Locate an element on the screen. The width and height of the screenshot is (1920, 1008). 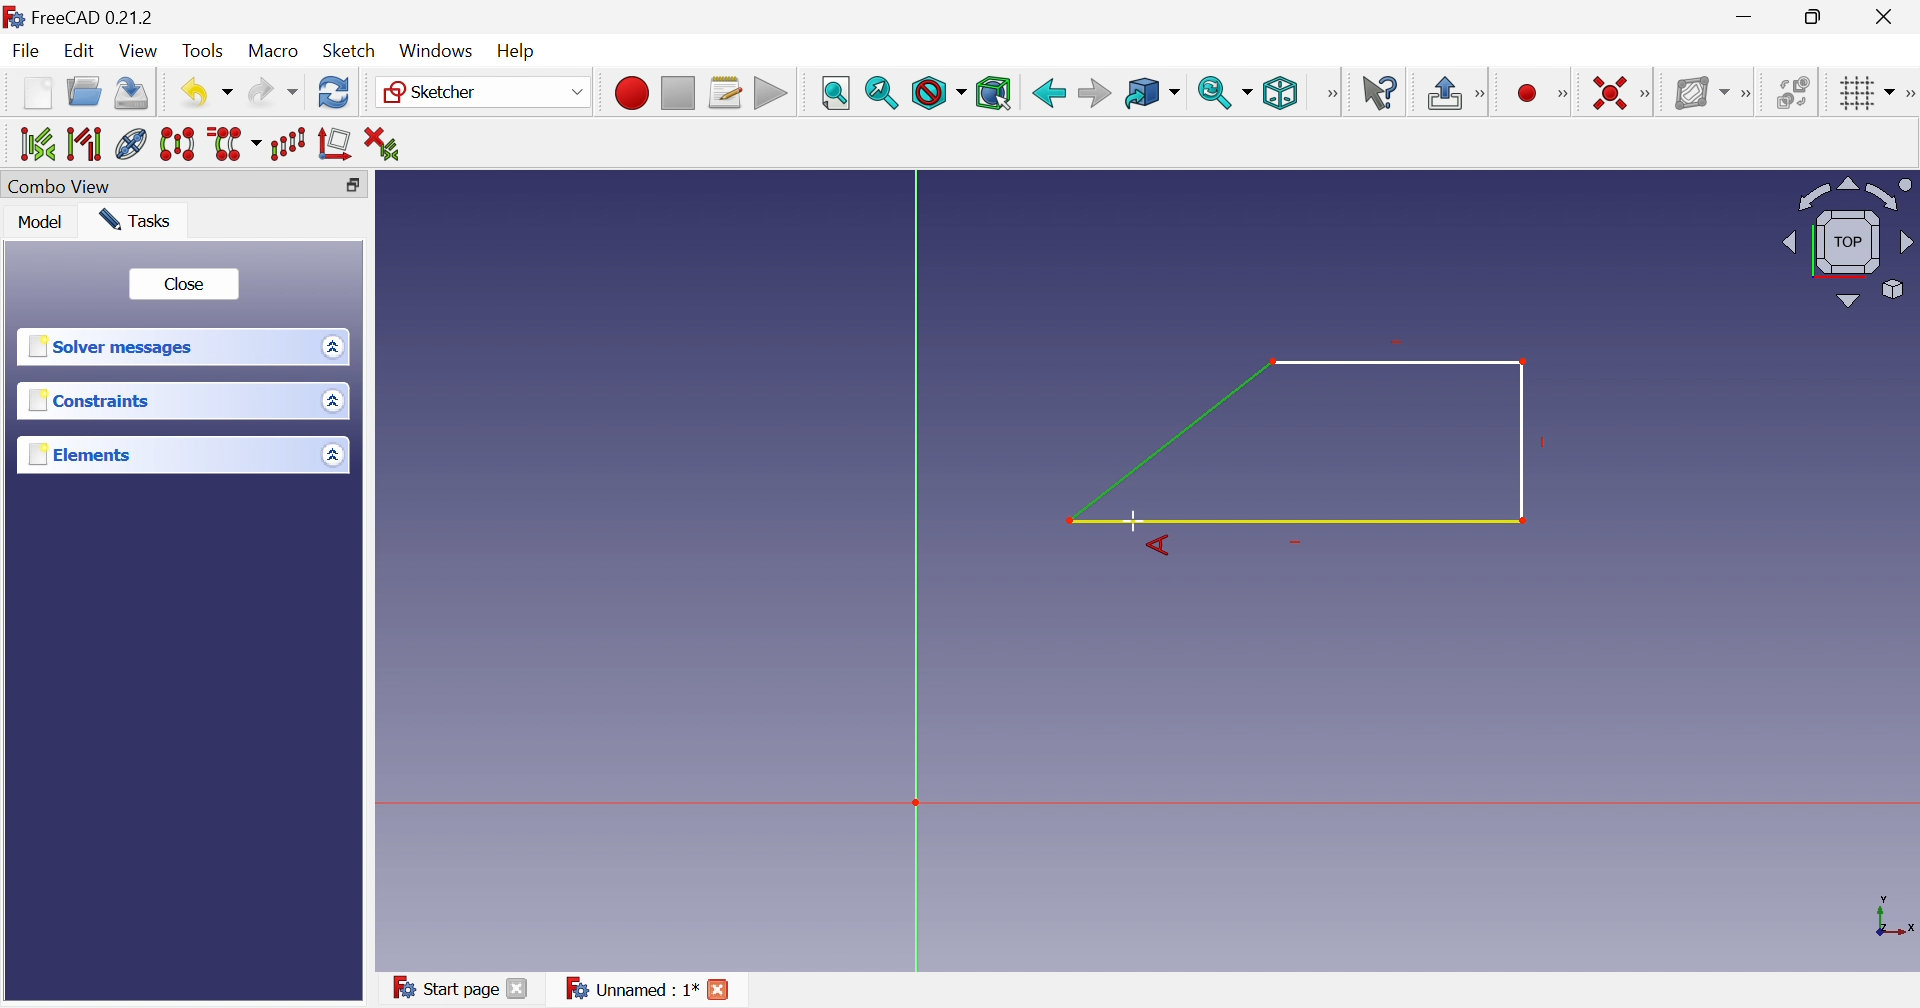
What's this? is located at coordinates (1379, 91).